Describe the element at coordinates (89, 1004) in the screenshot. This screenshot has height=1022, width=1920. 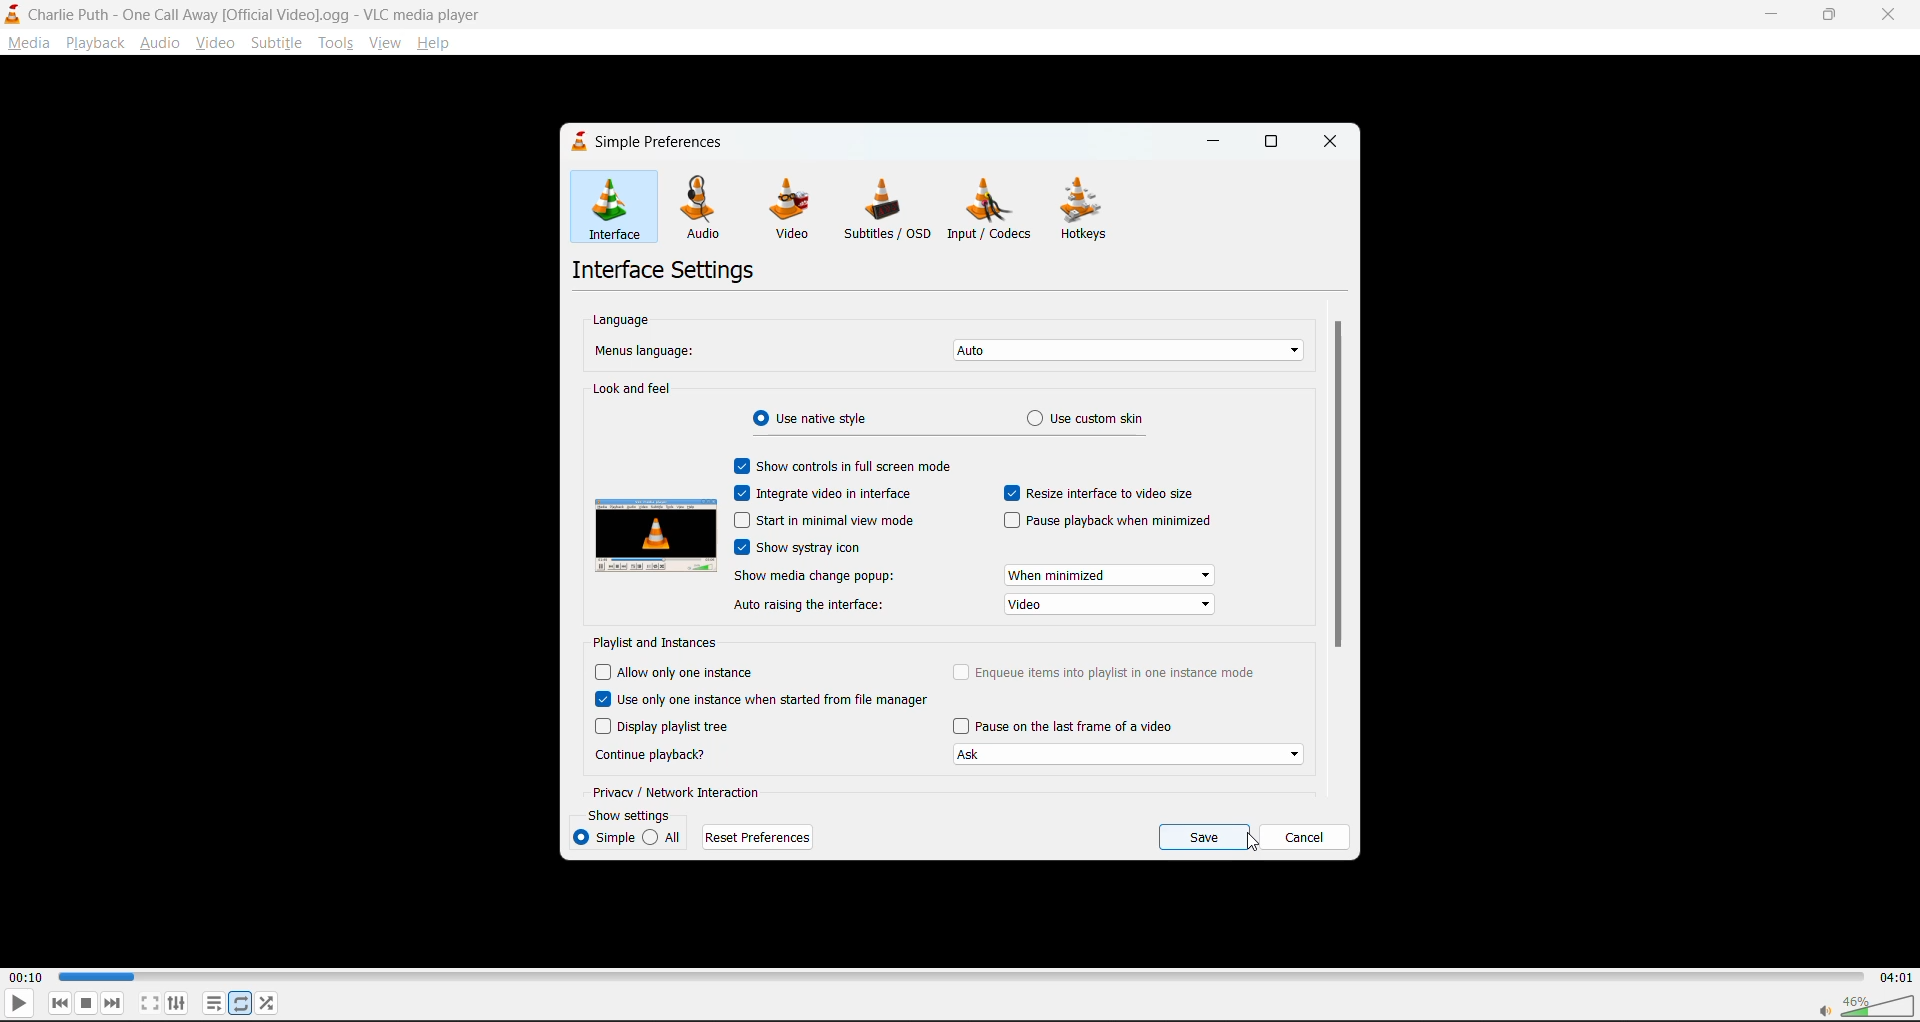
I see `stop` at that location.